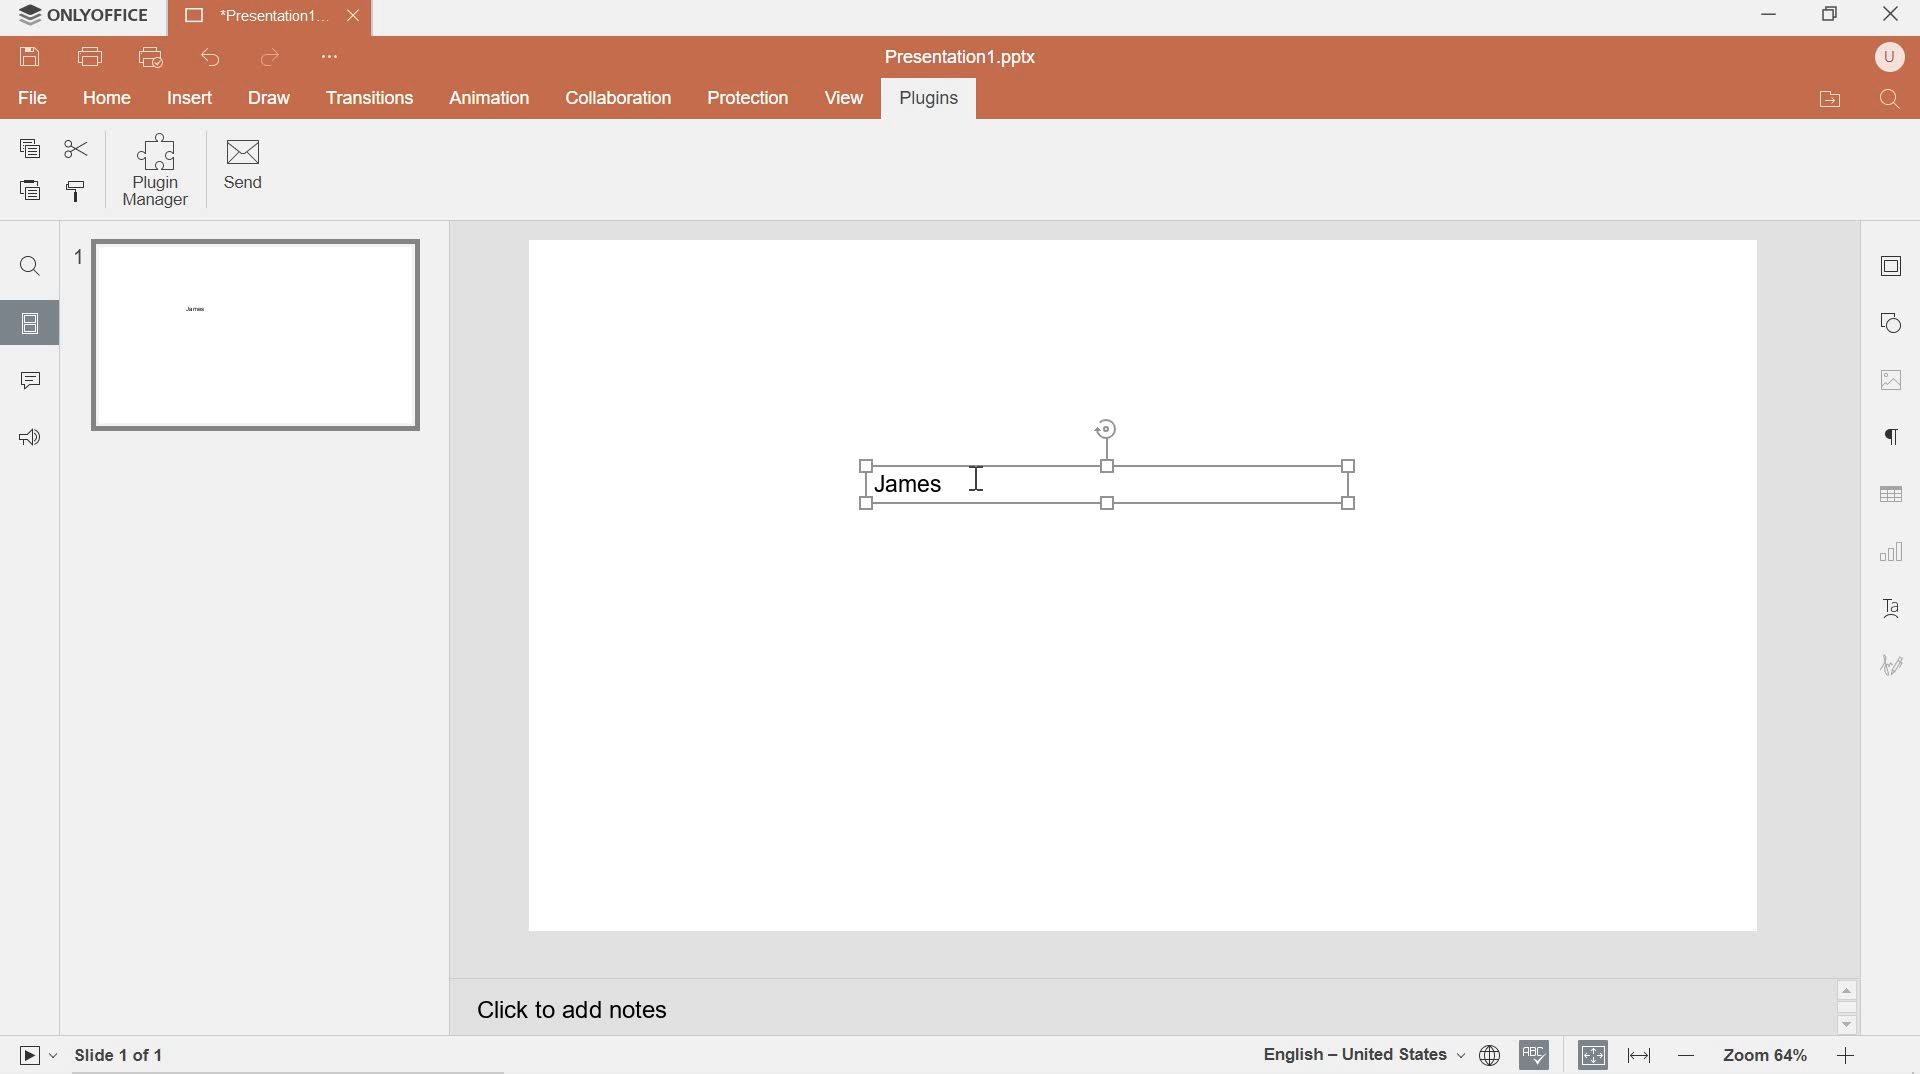 Image resolution: width=1920 pixels, height=1074 pixels. Describe the element at coordinates (34, 191) in the screenshot. I see `paste` at that location.